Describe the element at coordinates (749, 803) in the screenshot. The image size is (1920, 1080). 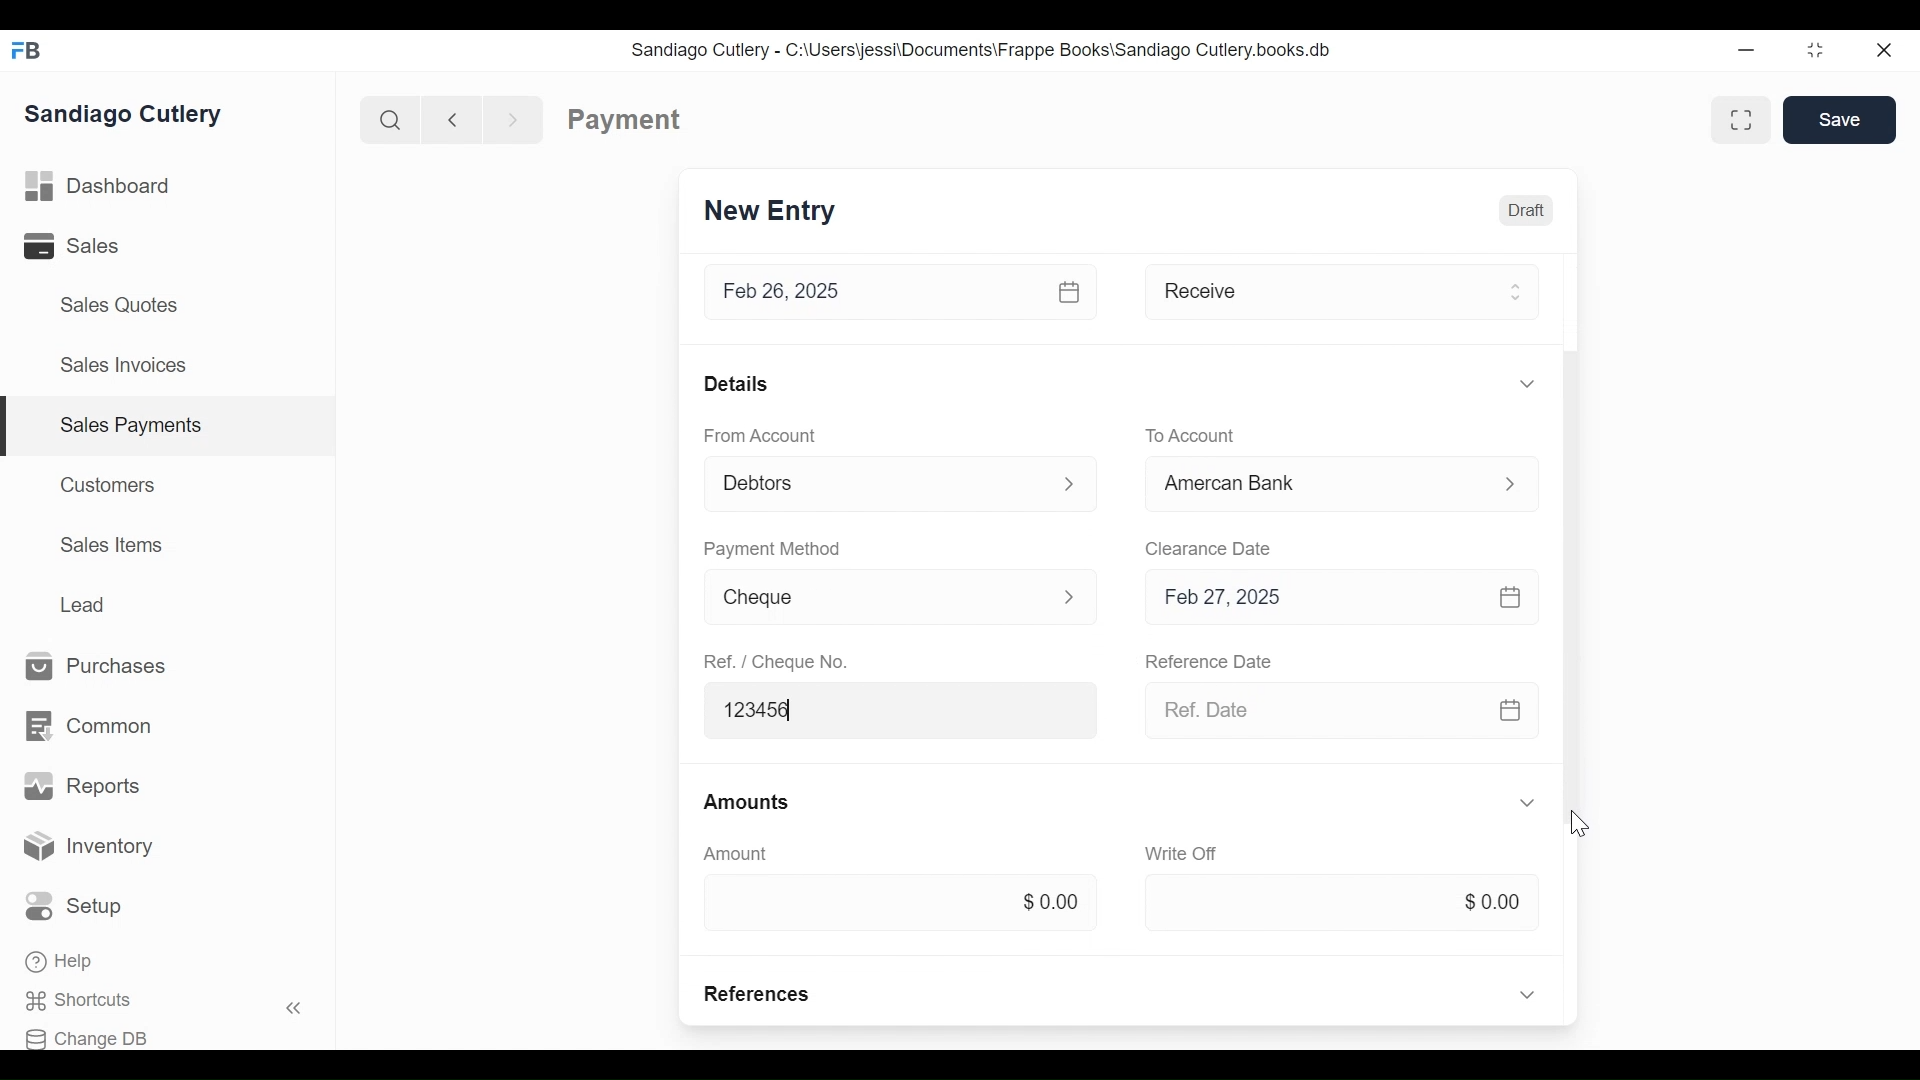
I see `Amounts` at that location.